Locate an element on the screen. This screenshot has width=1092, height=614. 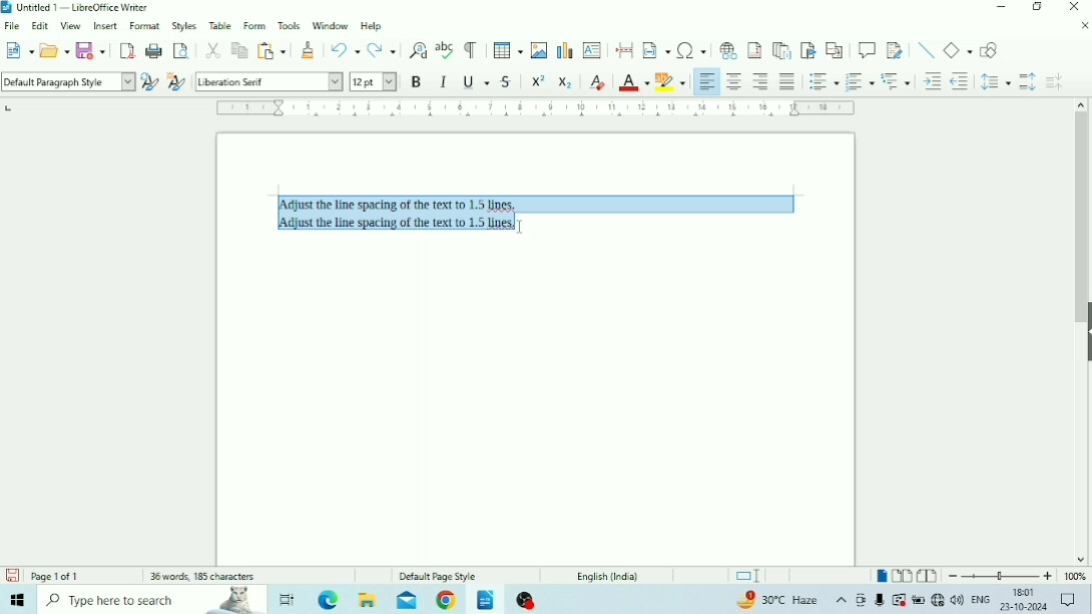
Copy is located at coordinates (239, 49).